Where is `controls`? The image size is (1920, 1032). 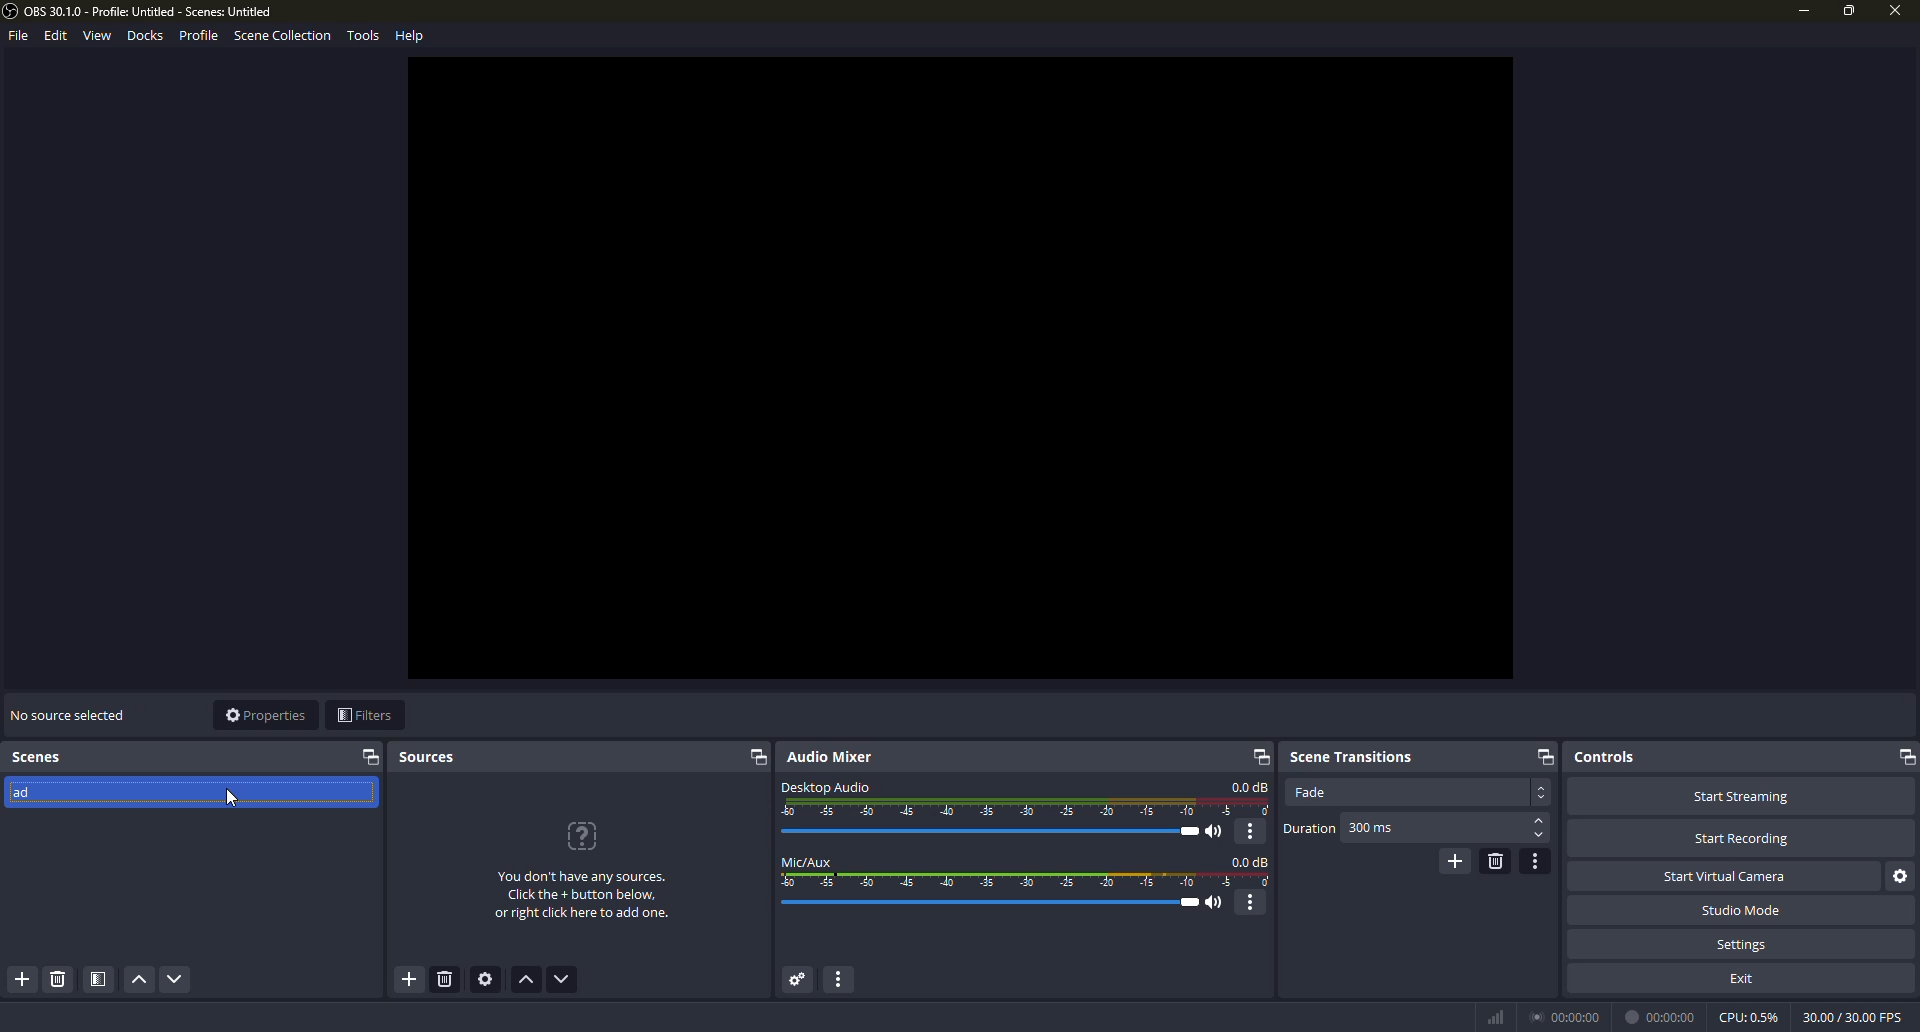
controls is located at coordinates (1605, 756).